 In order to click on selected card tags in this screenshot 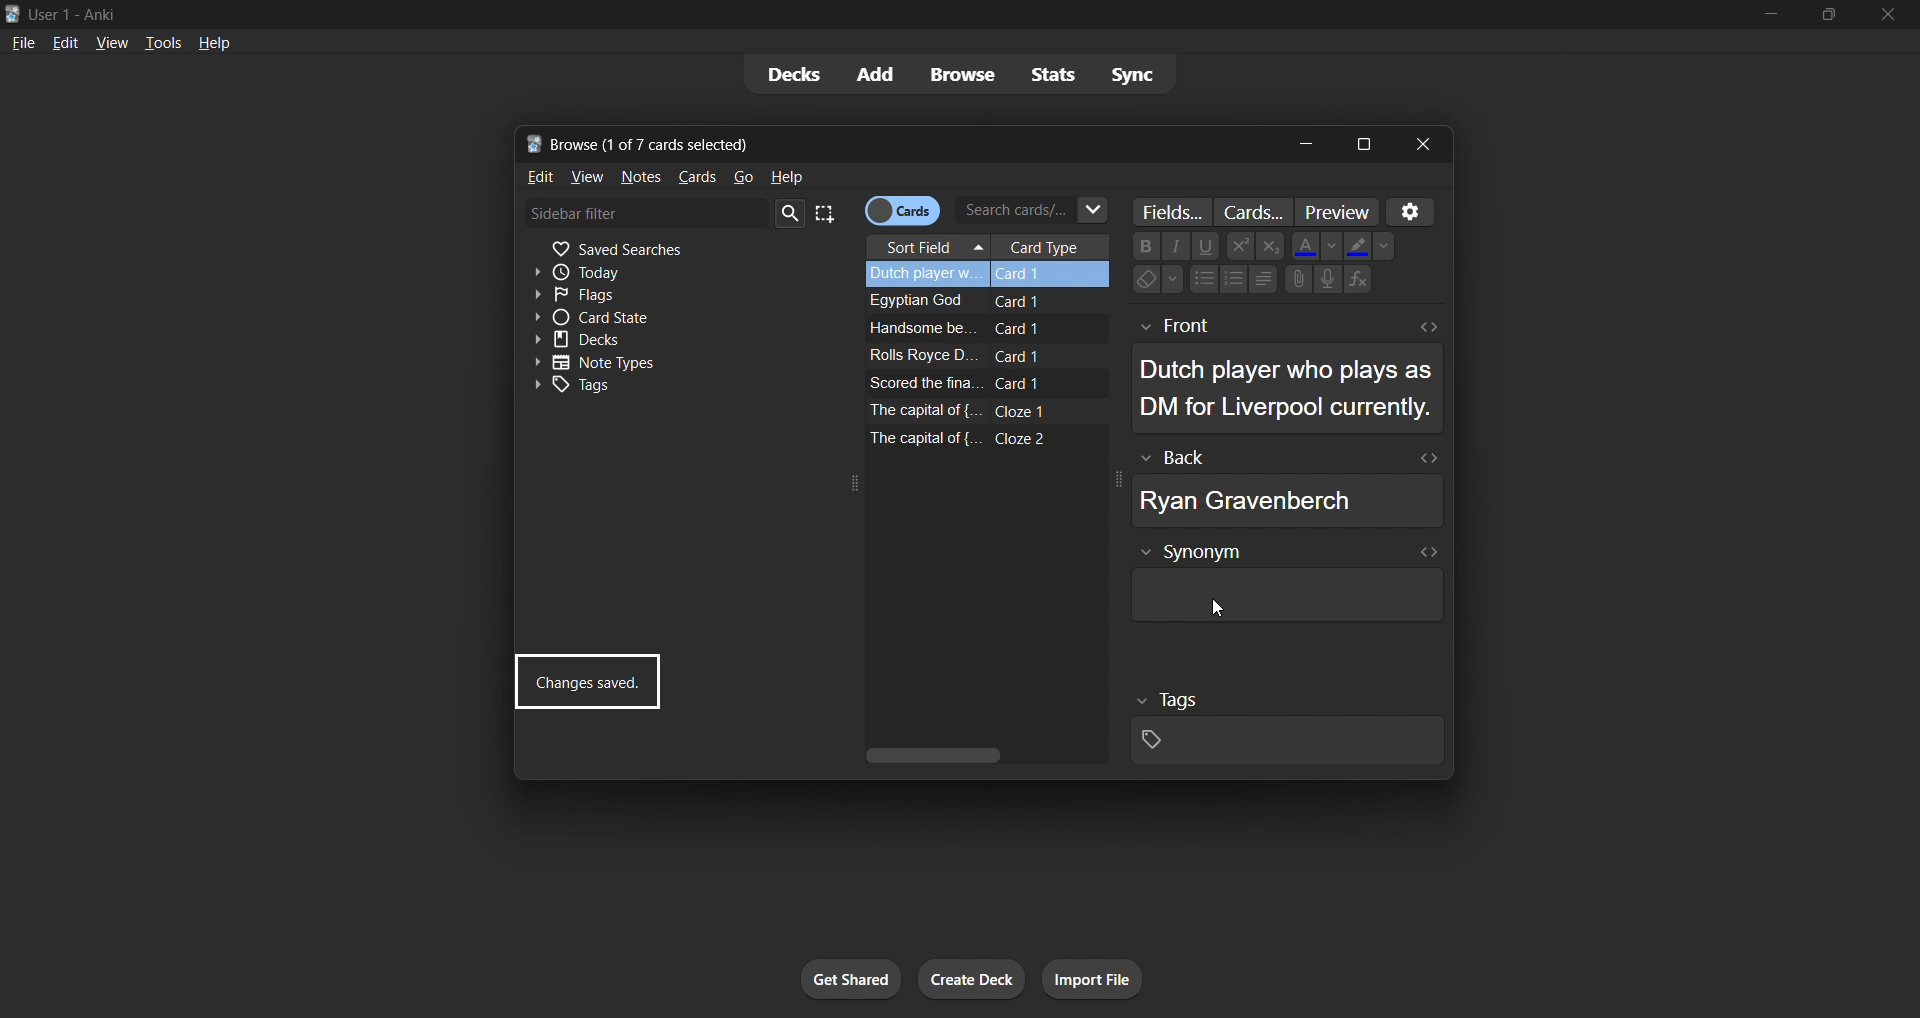, I will do `click(1293, 733)`.